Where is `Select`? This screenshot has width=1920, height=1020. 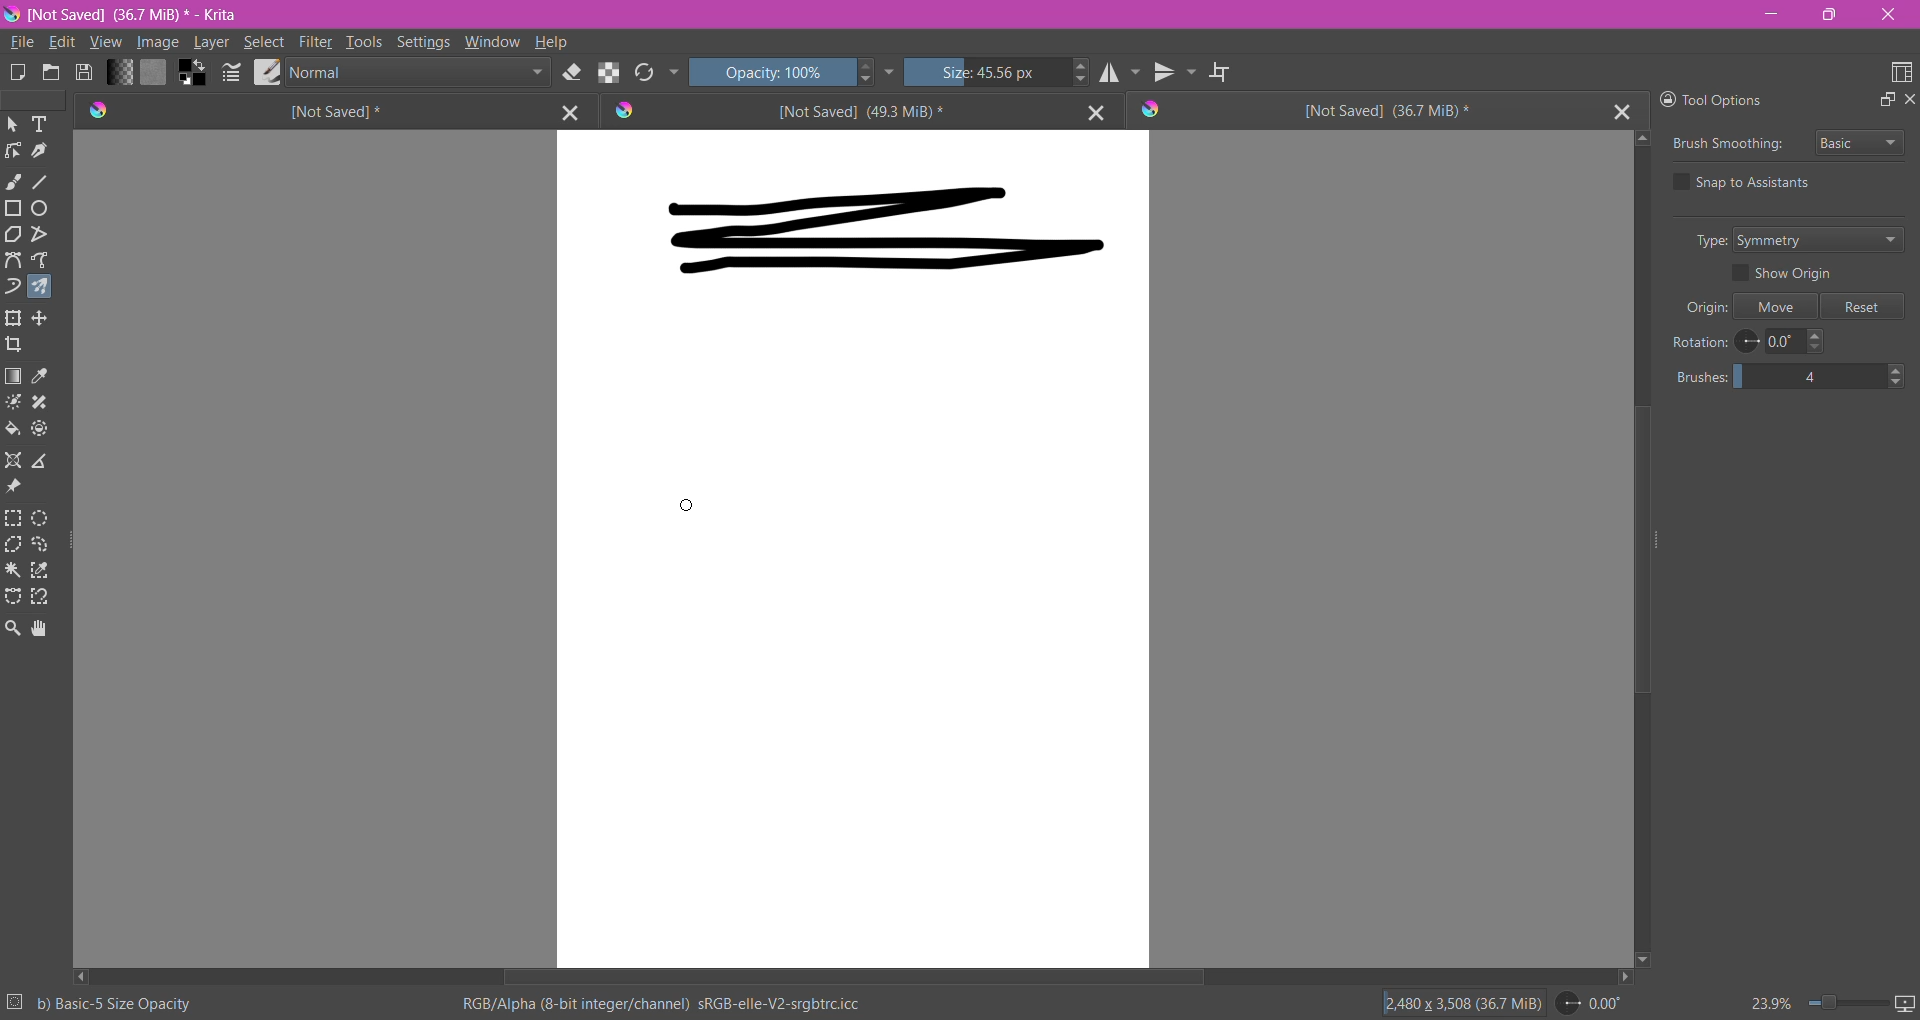 Select is located at coordinates (263, 42).